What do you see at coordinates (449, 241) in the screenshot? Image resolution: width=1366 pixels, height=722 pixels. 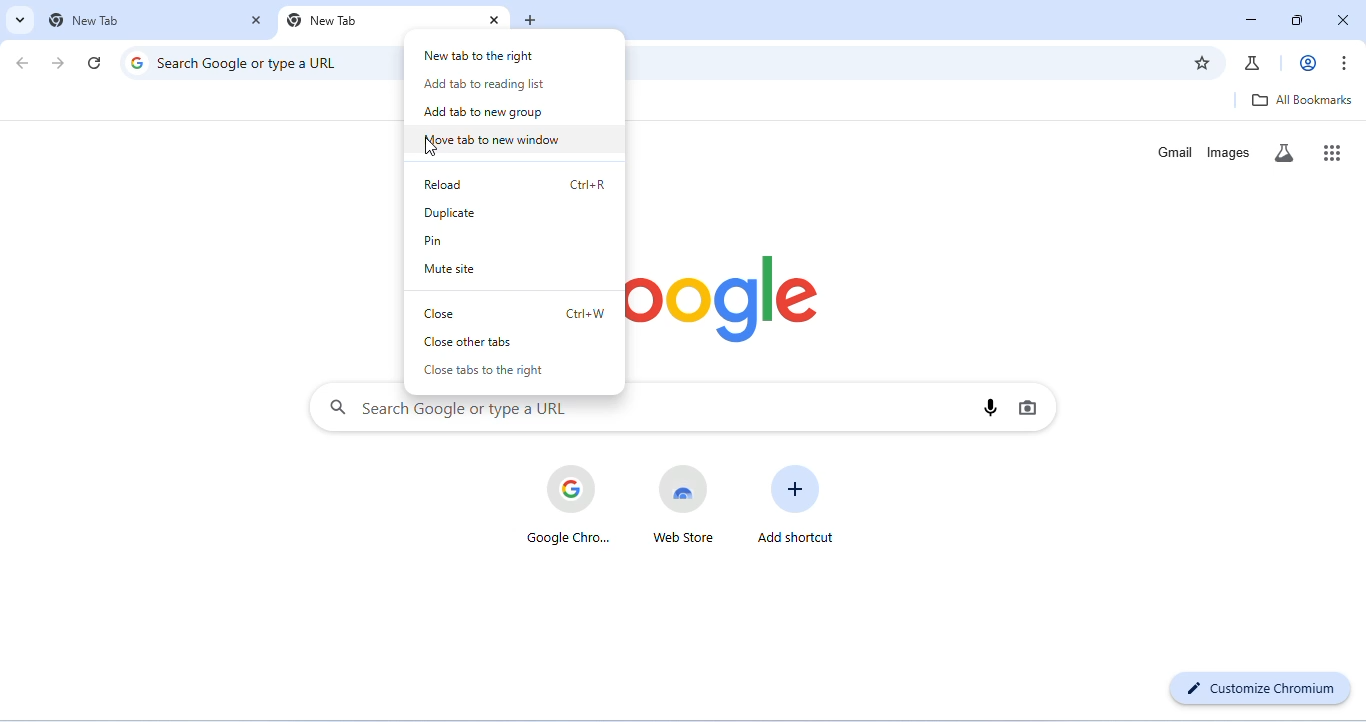 I see `pin` at bounding box center [449, 241].